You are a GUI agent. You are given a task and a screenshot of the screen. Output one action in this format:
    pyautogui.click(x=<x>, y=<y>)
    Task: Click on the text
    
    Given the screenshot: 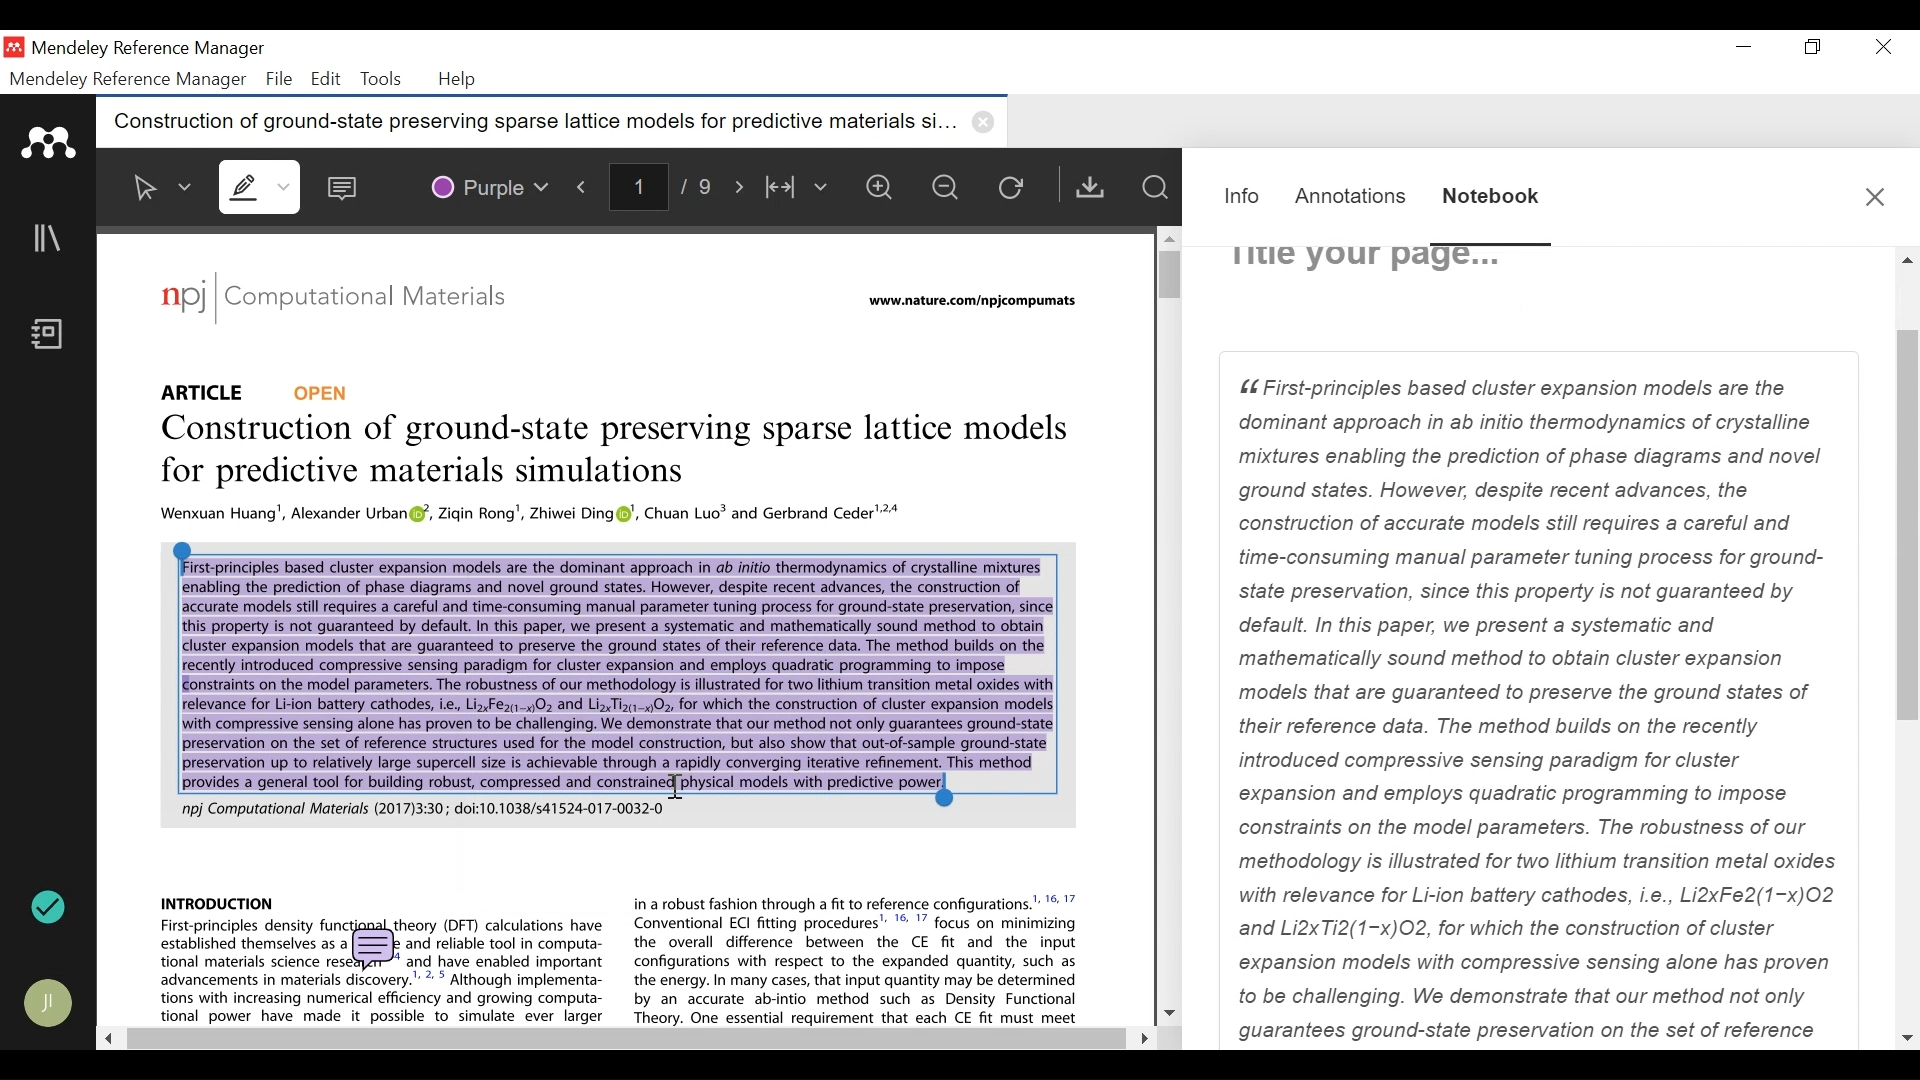 What is the action you would take?
    pyautogui.click(x=420, y=808)
    